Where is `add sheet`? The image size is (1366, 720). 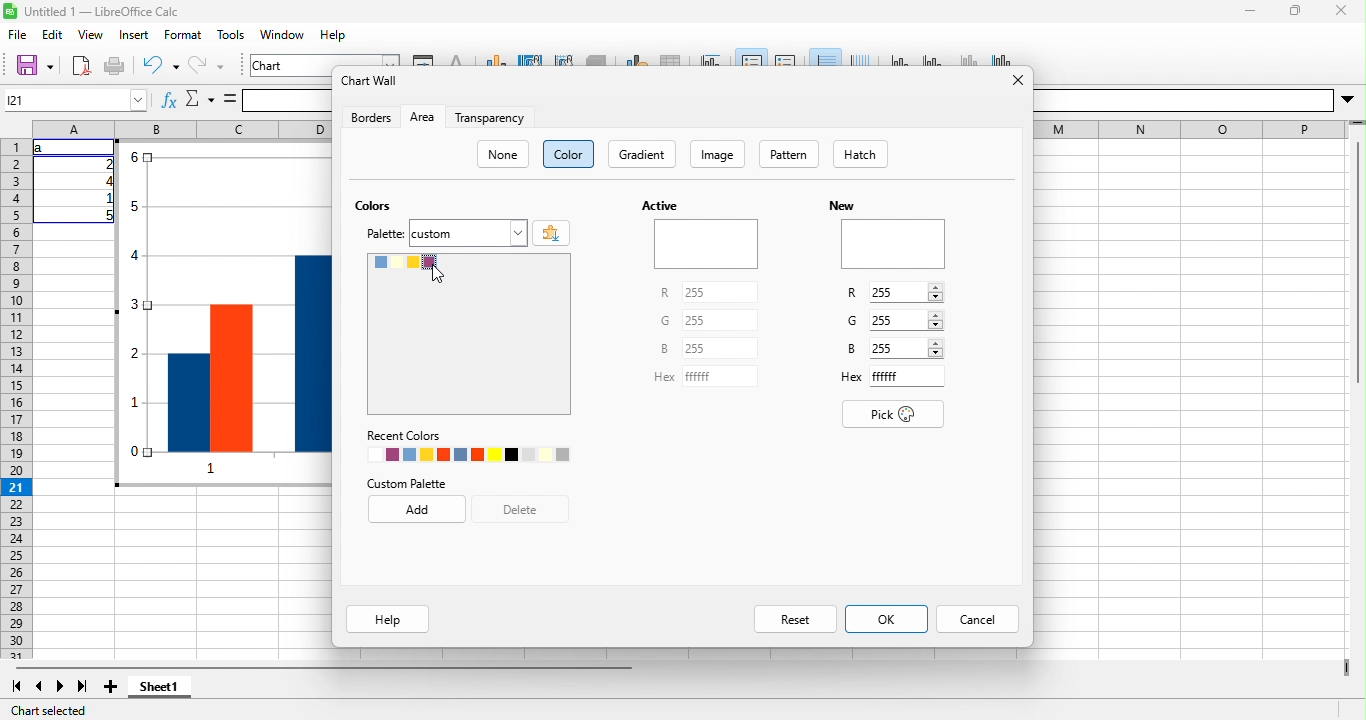 add sheet is located at coordinates (111, 686).